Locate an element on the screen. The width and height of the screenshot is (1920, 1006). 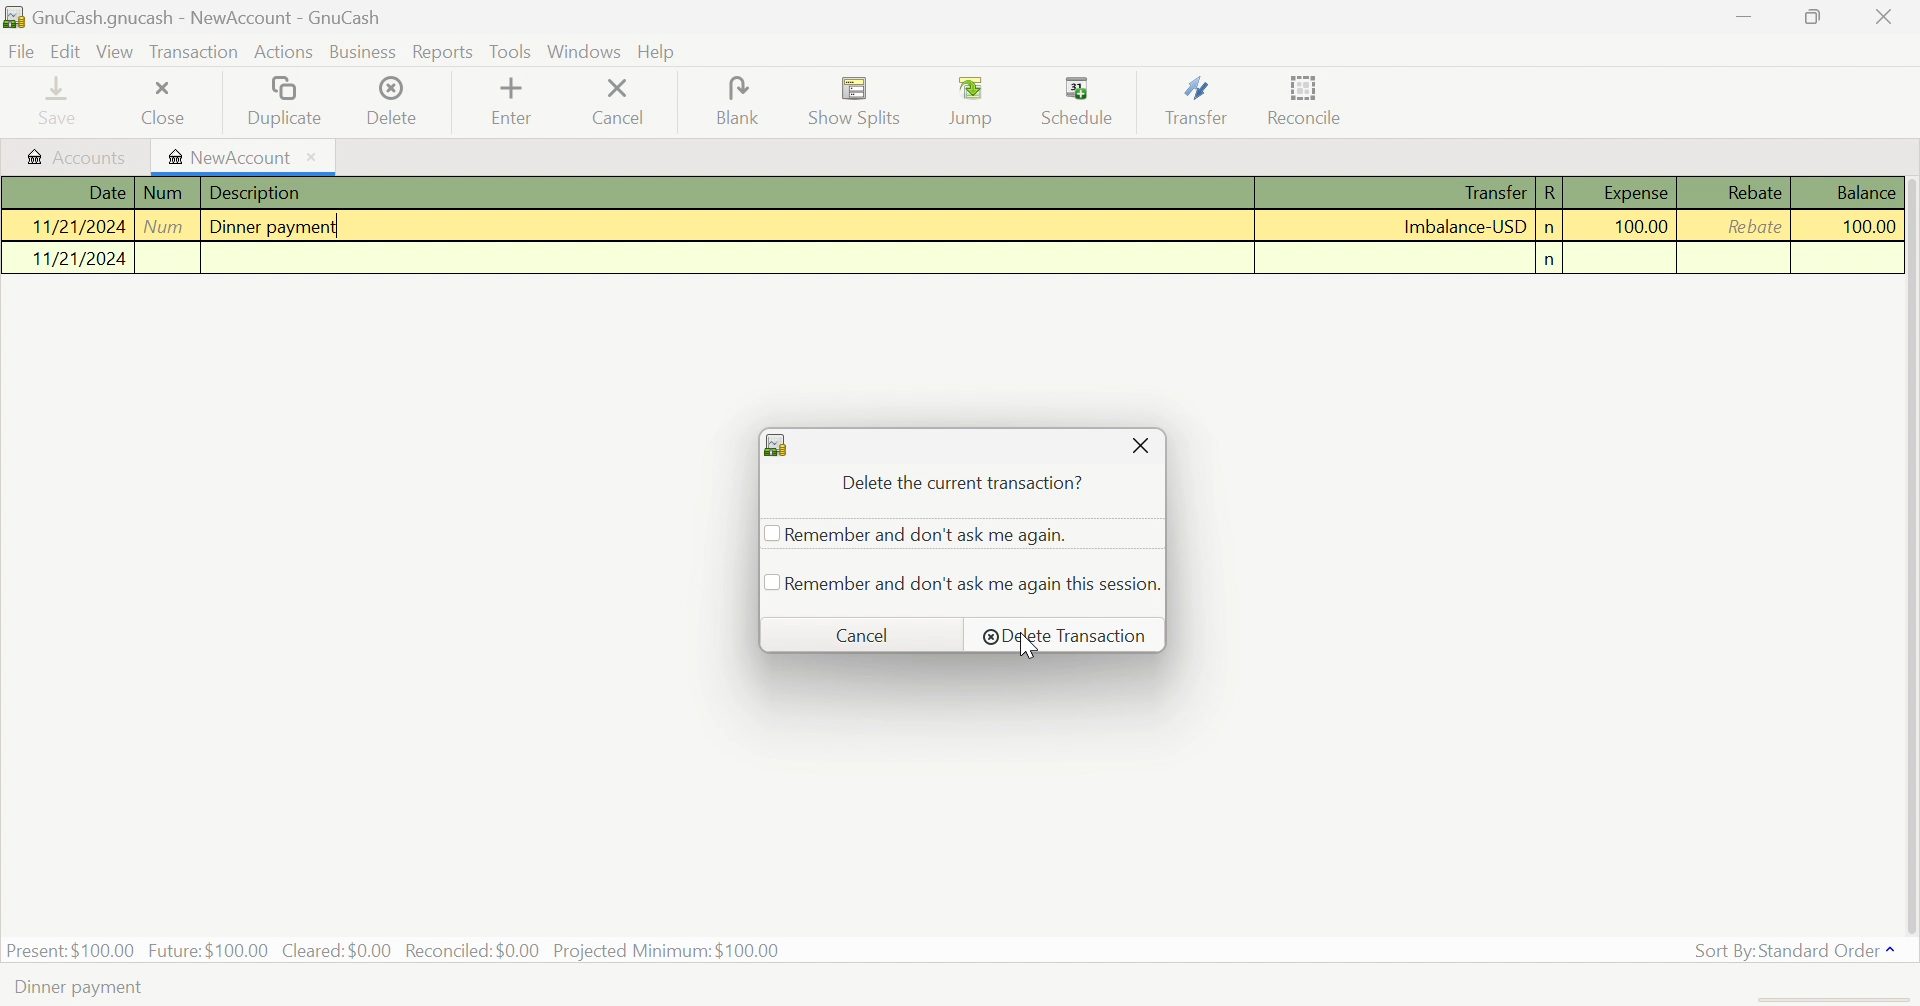
Accounts is located at coordinates (79, 160).